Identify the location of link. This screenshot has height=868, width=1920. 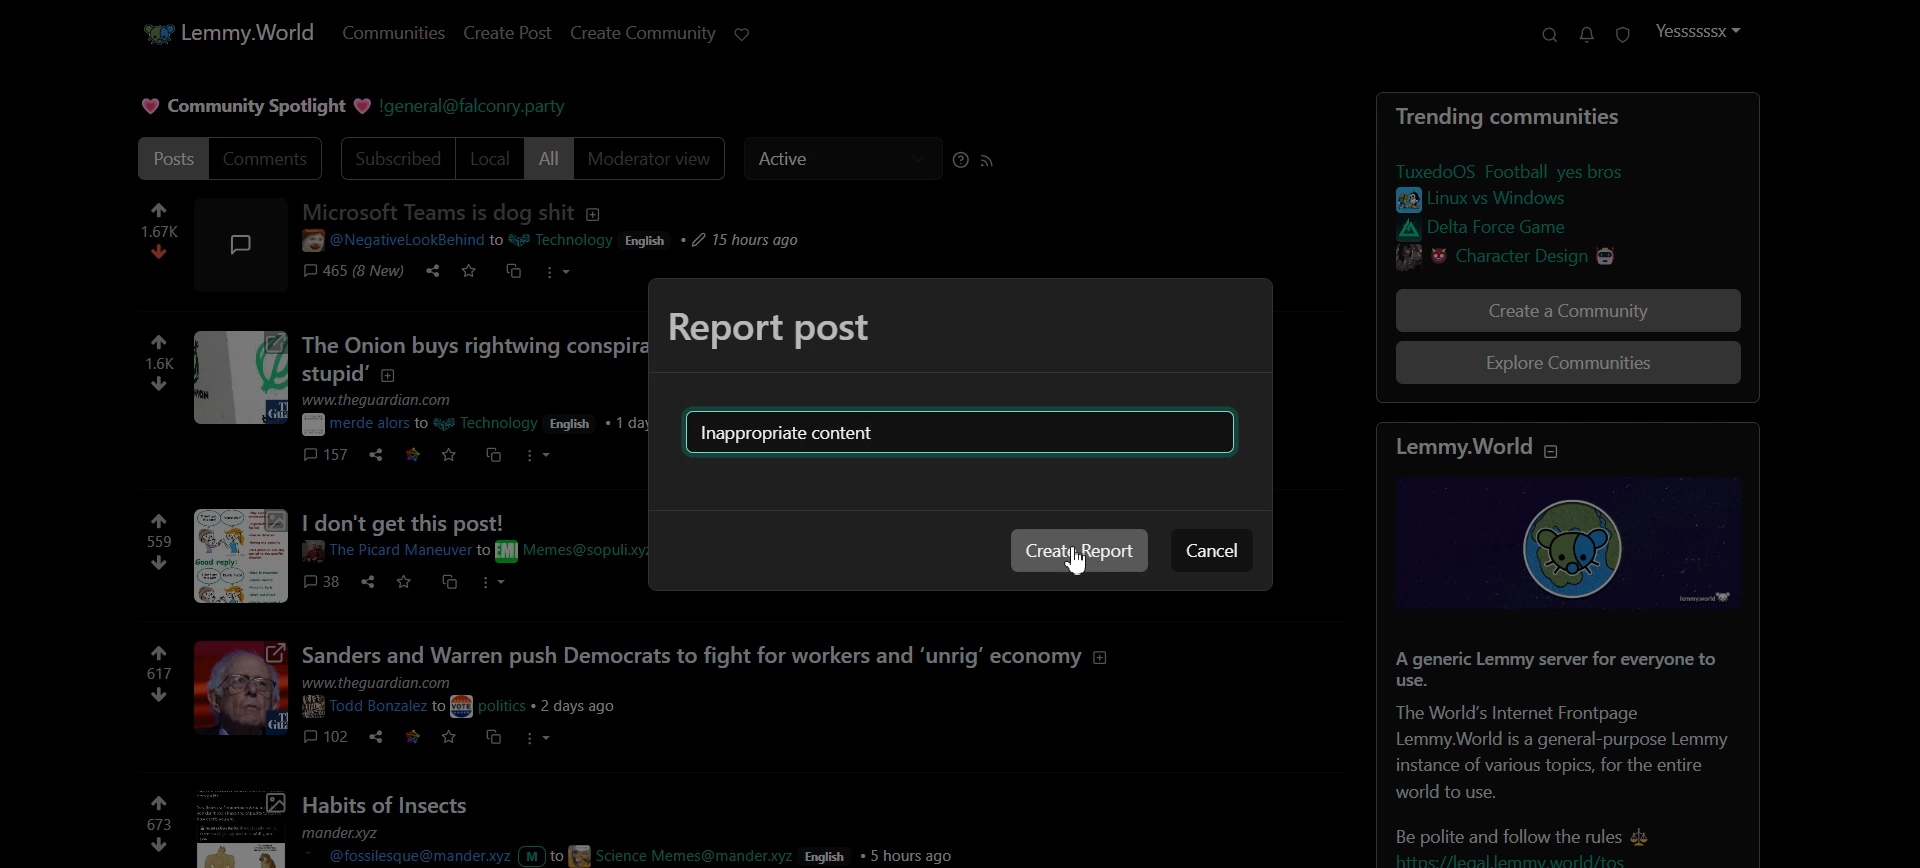
(414, 735).